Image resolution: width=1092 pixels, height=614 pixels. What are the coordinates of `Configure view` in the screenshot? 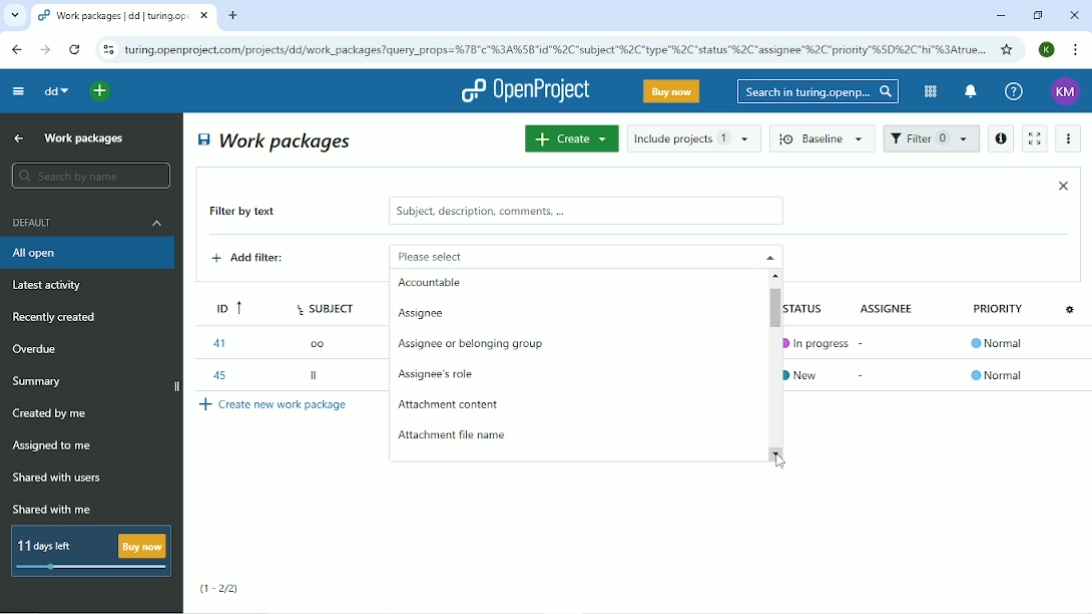 It's located at (1072, 308).